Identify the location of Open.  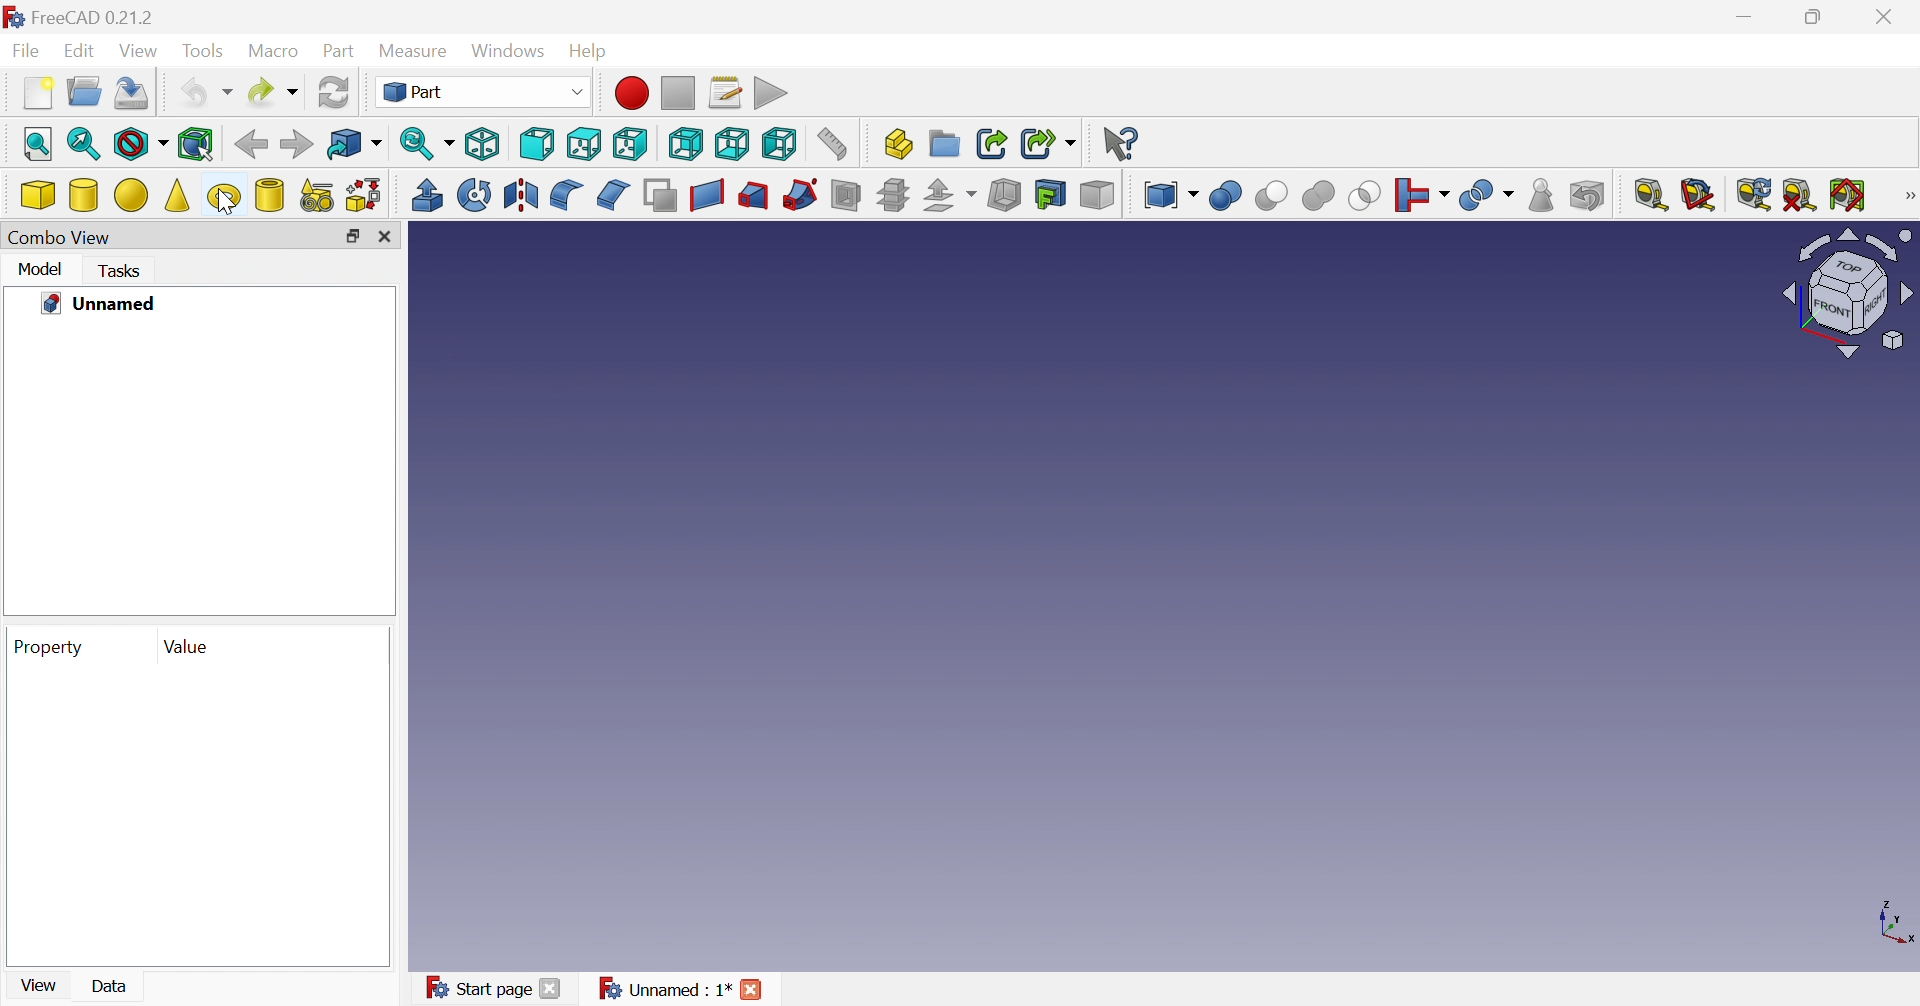
(83, 89).